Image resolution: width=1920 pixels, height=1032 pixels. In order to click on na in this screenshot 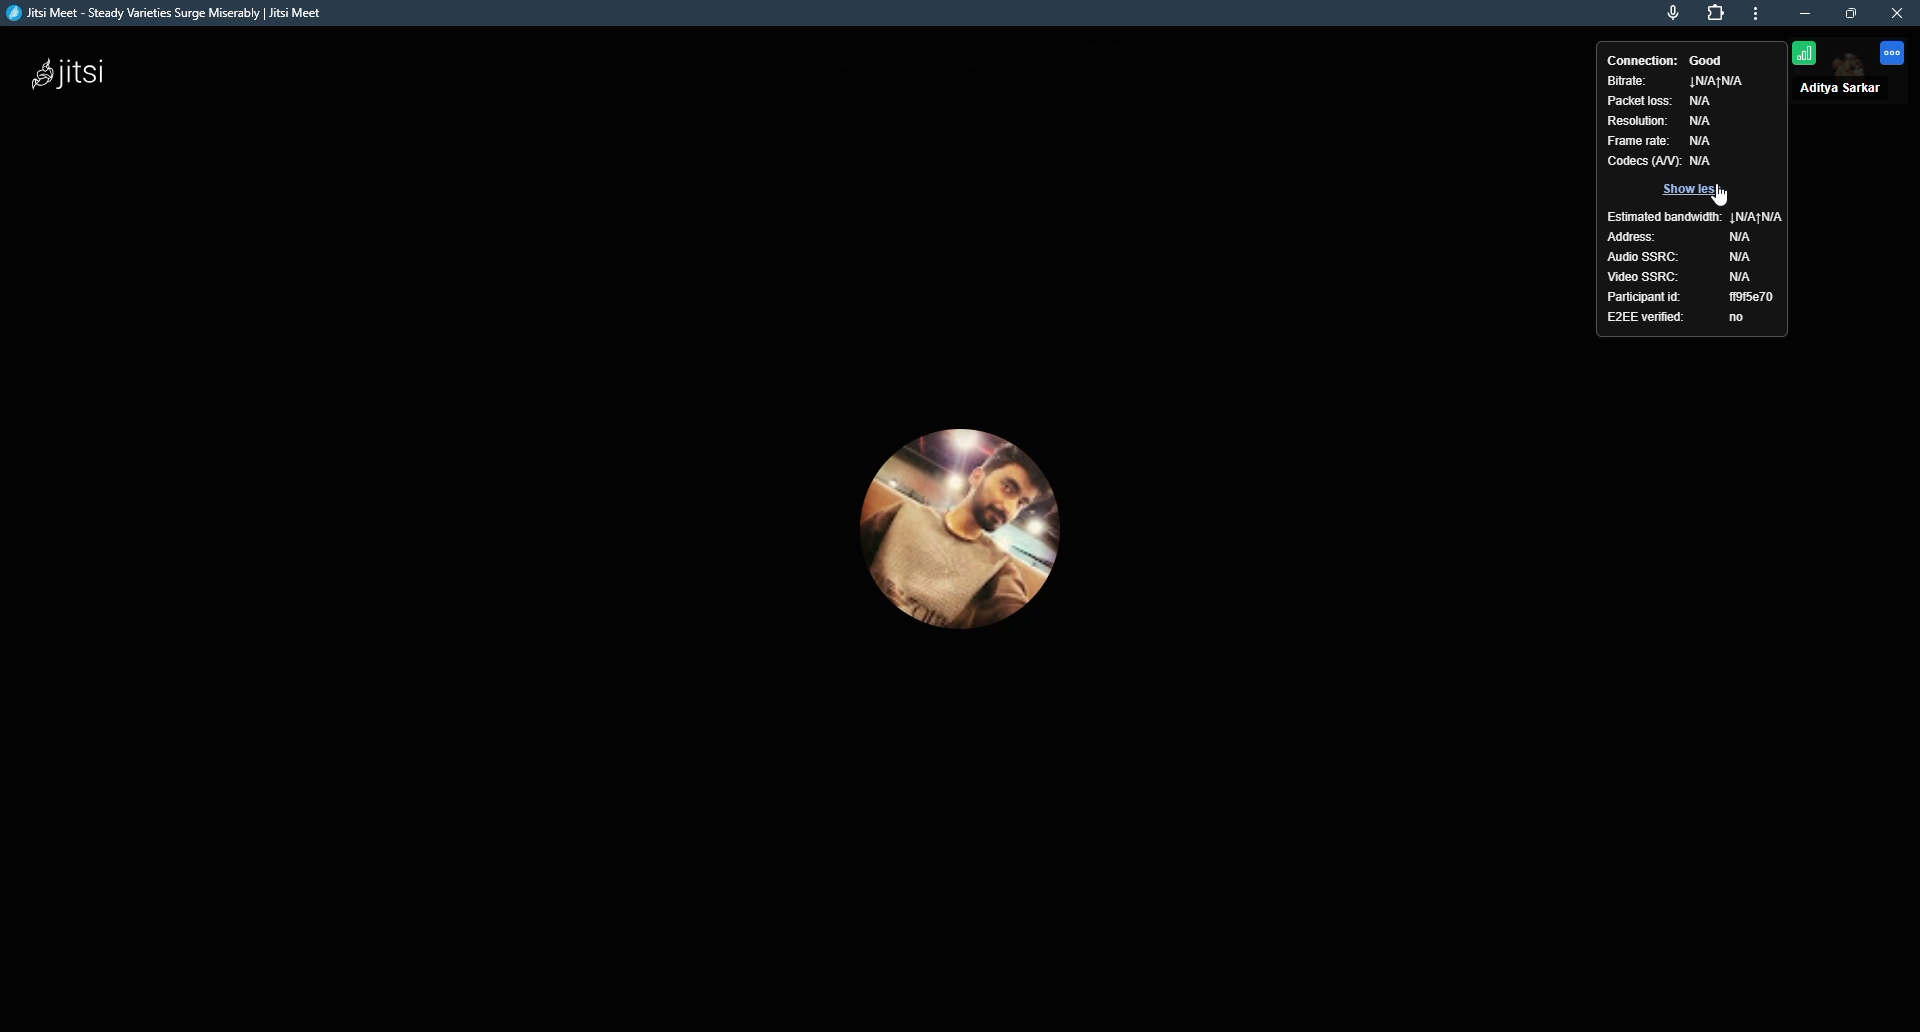, I will do `click(1745, 276)`.